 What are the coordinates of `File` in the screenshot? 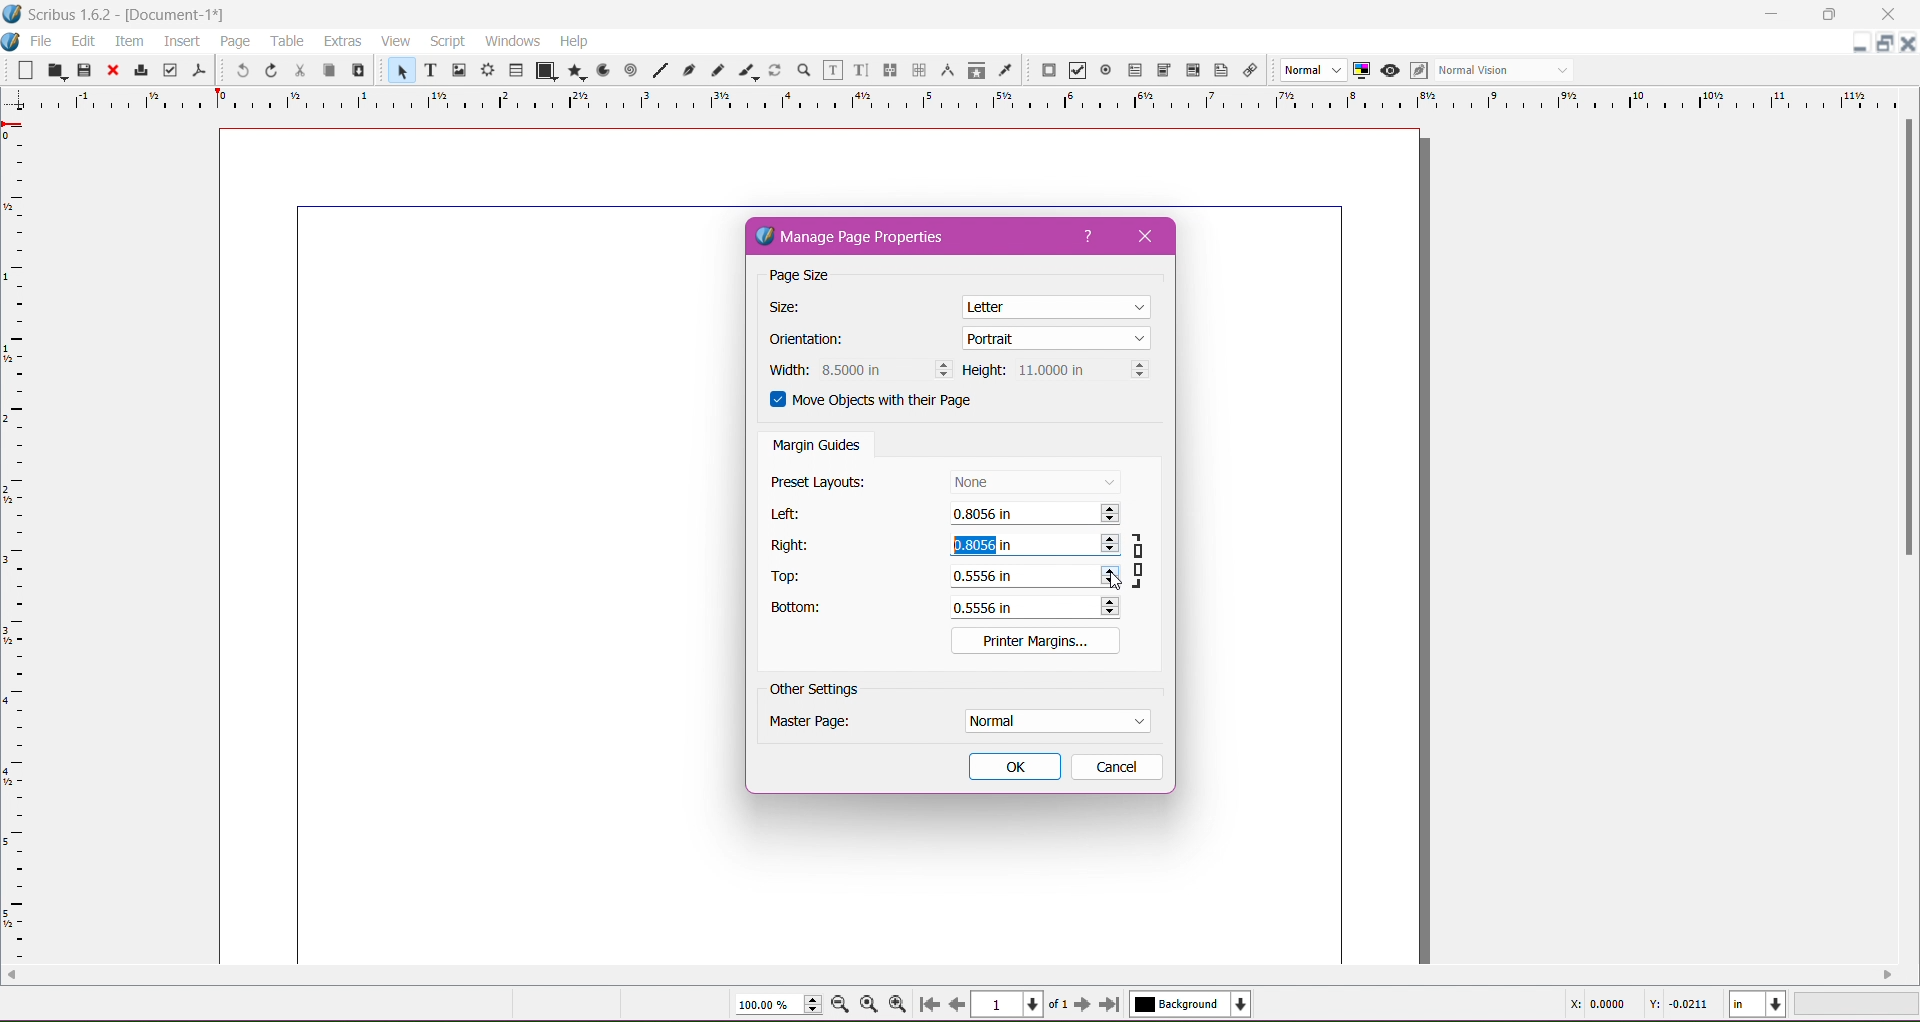 It's located at (43, 41).